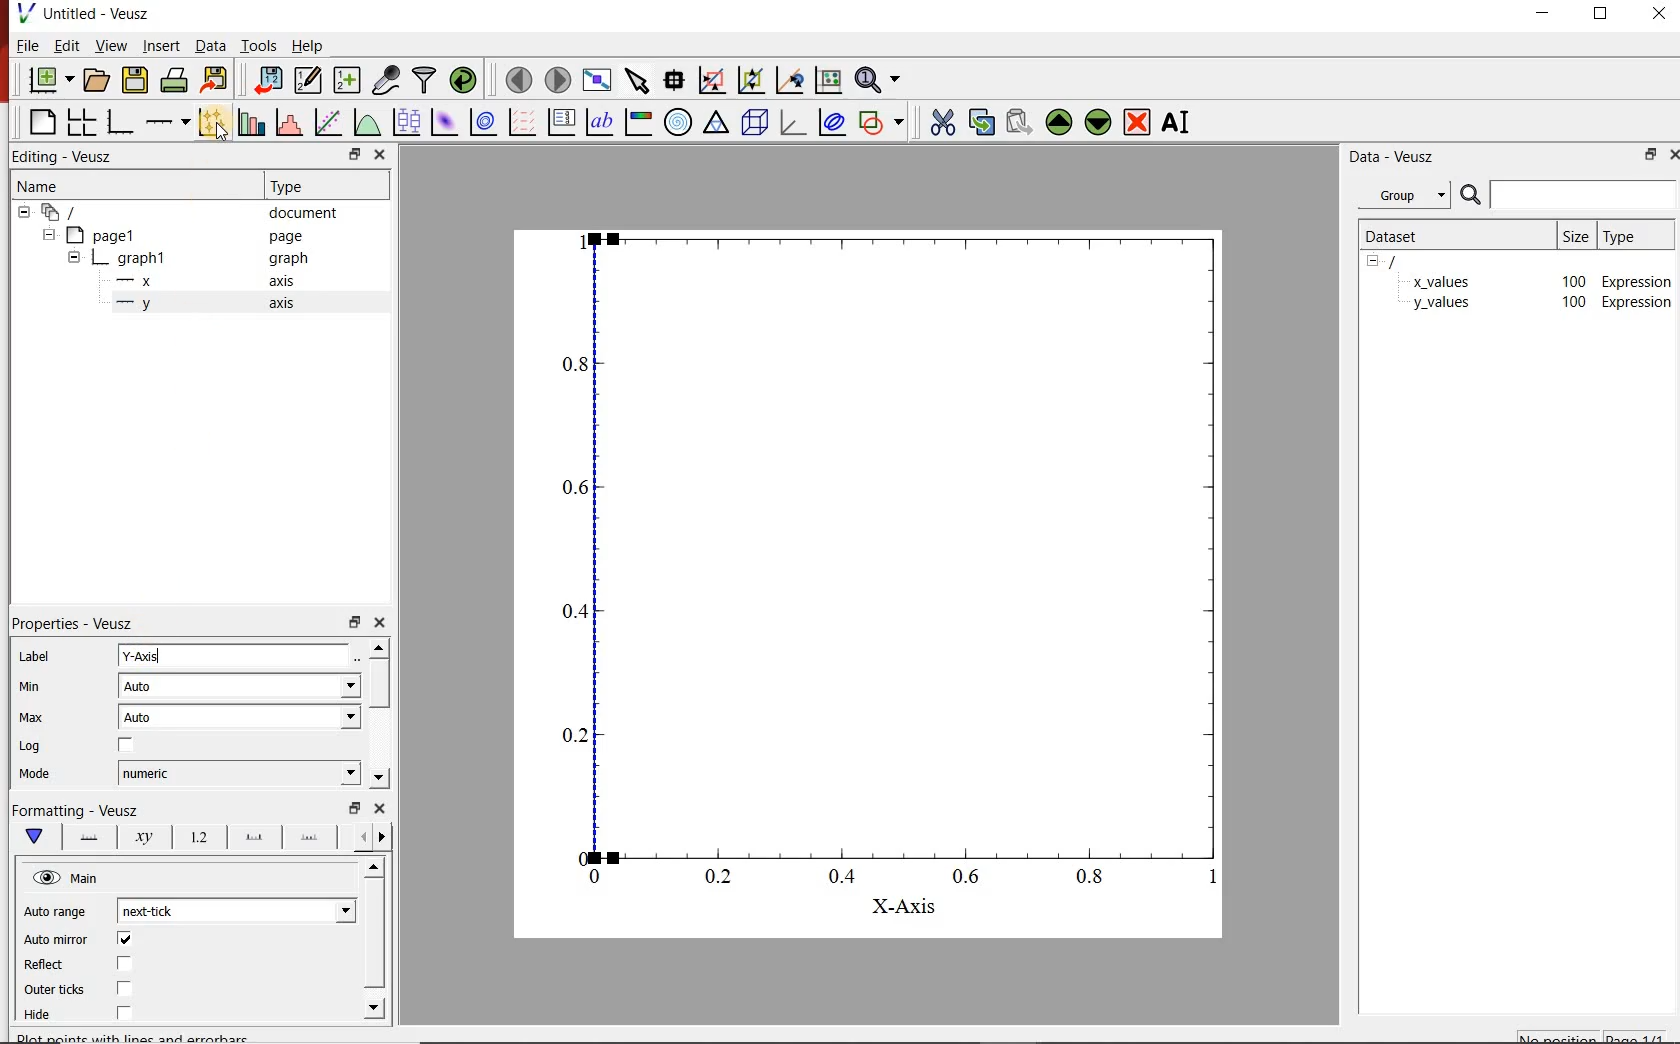 The width and height of the screenshot is (1680, 1044). What do you see at coordinates (168, 122) in the screenshot?
I see `add axis on the plot` at bounding box center [168, 122].